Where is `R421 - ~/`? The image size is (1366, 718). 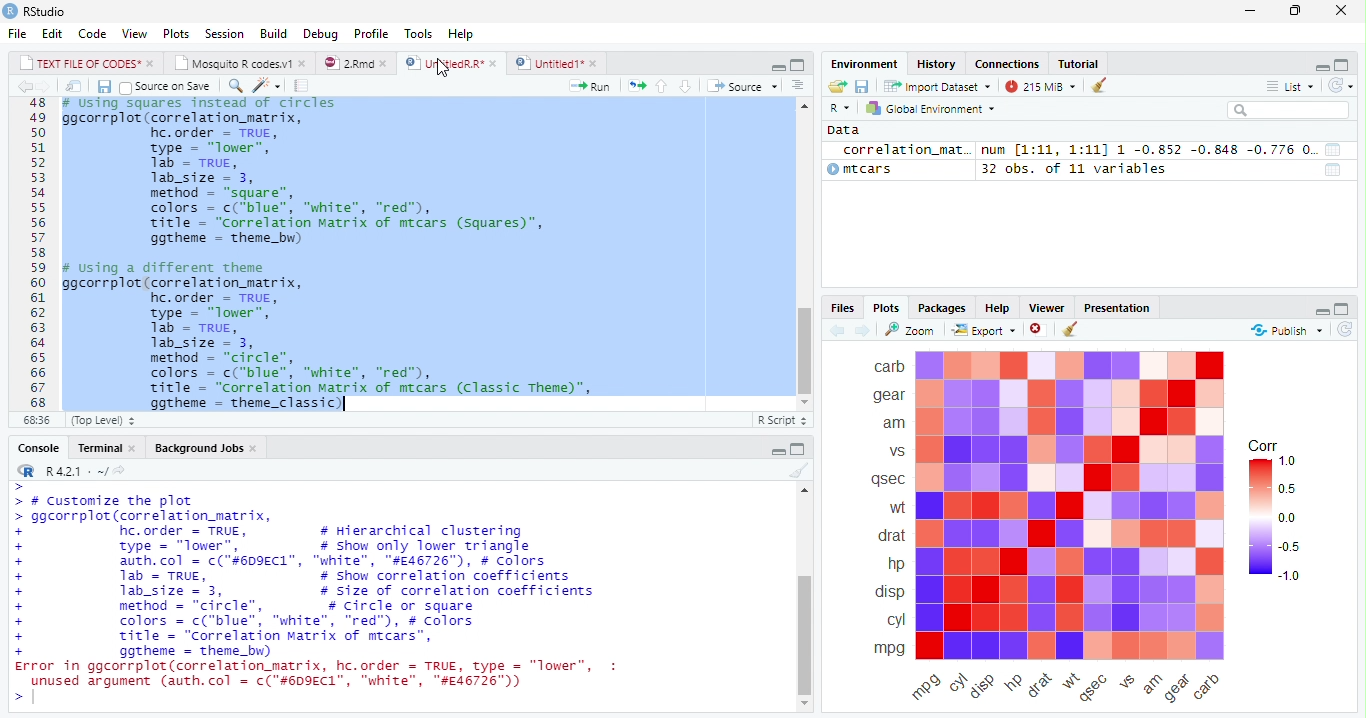
R421 - ~/ is located at coordinates (86, 471).